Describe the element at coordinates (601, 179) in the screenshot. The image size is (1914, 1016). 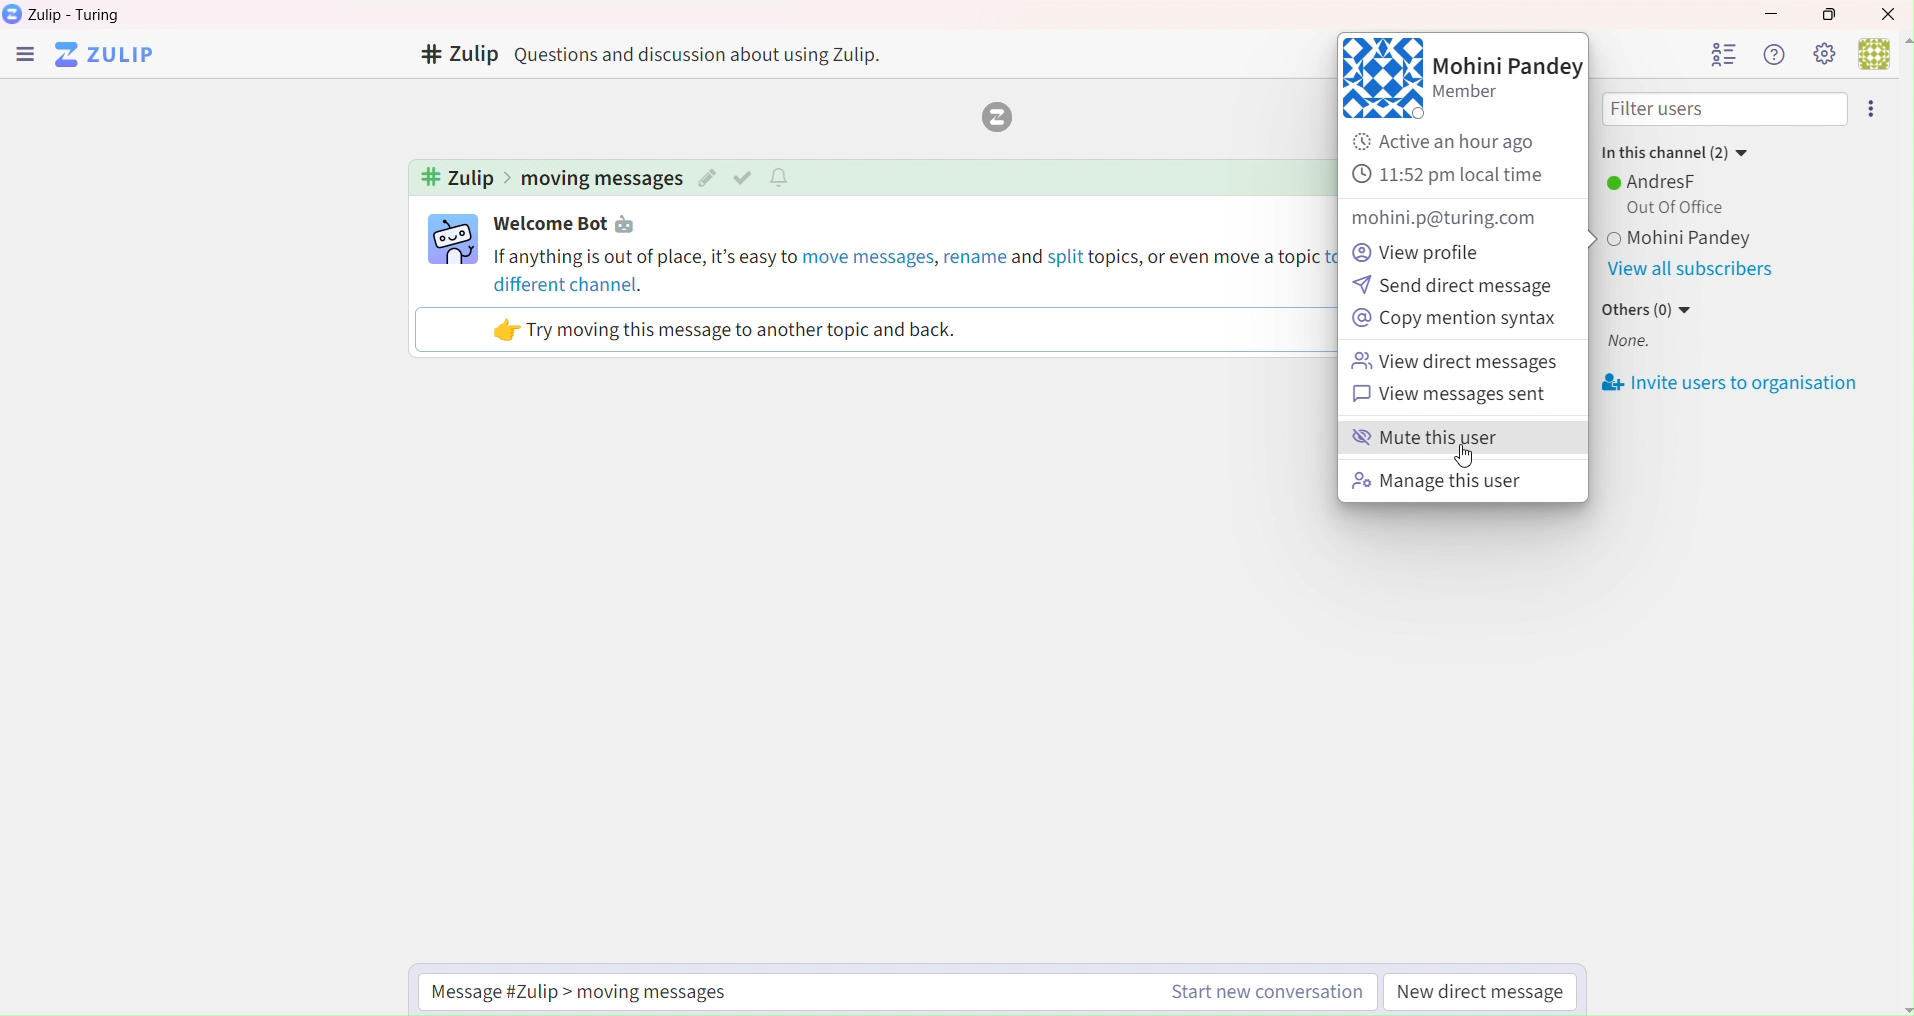
I see `moving messages` at that location.